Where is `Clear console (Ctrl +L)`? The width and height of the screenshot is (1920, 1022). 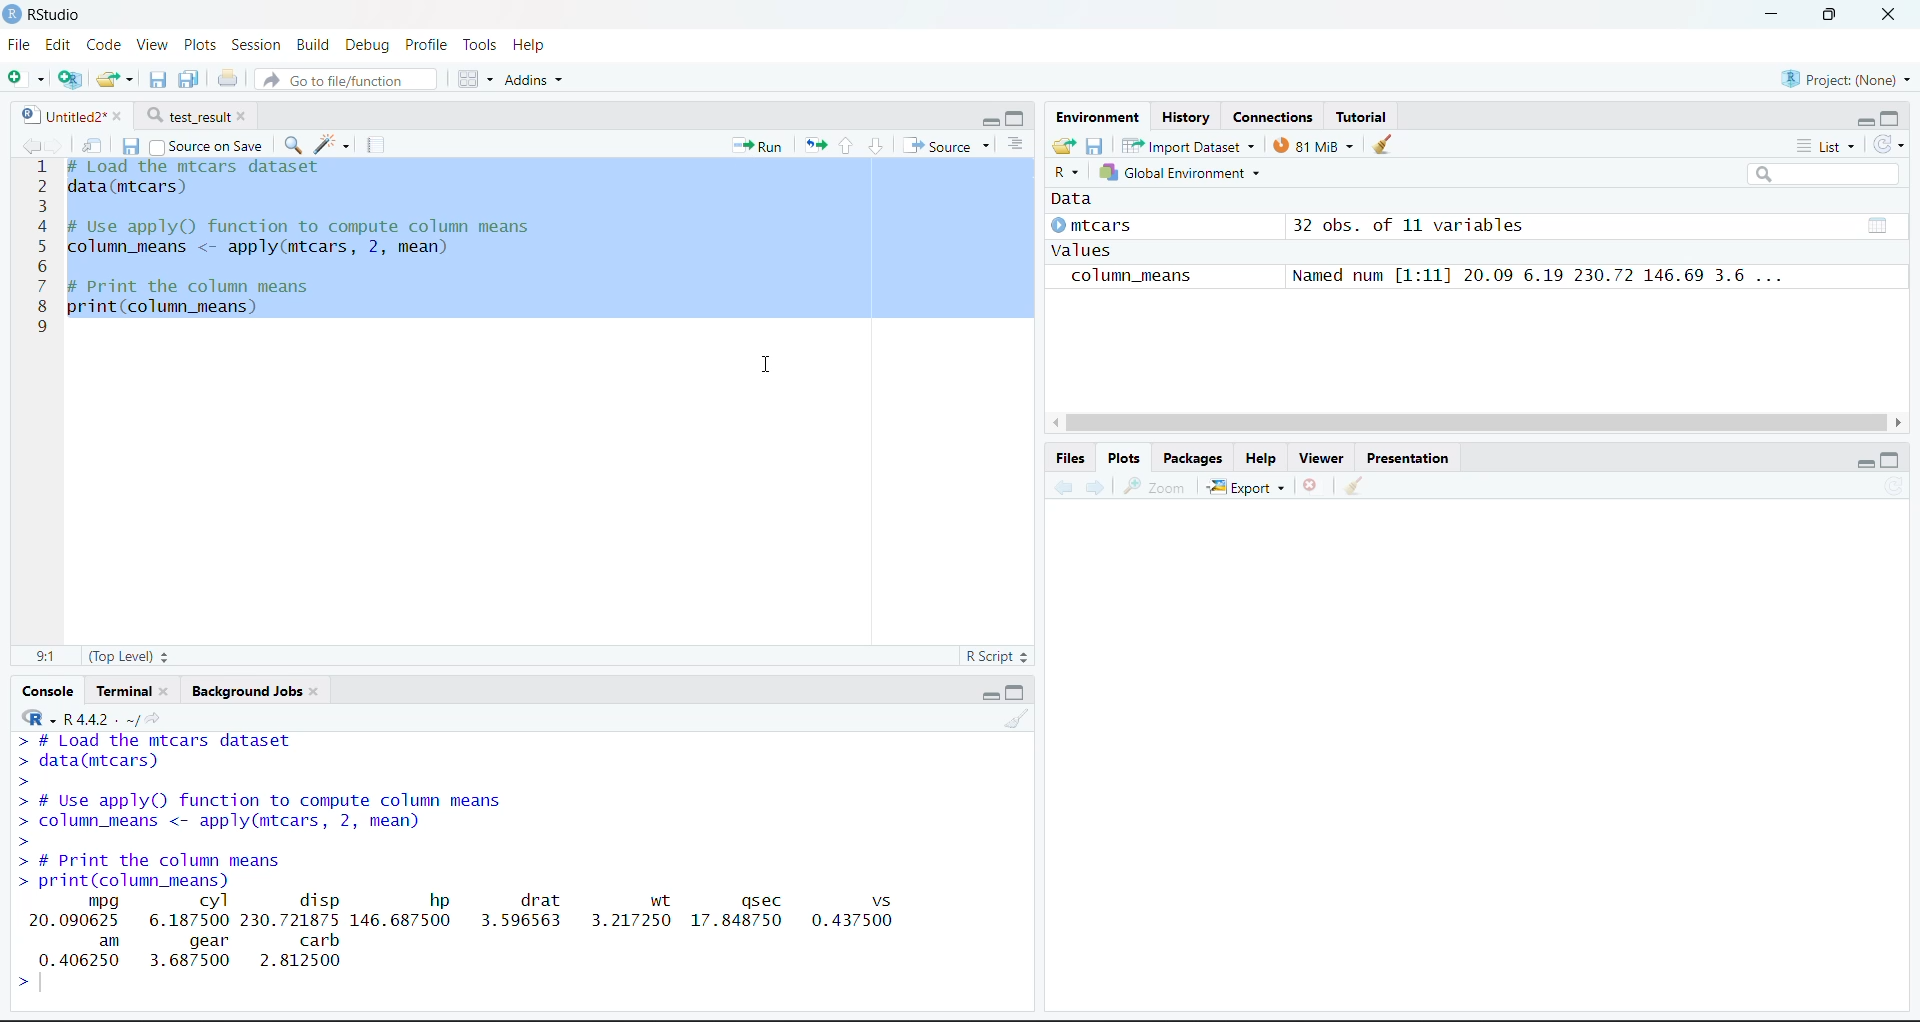 Clear console (Ctrl +L) is located at coordinates (1393, 145).